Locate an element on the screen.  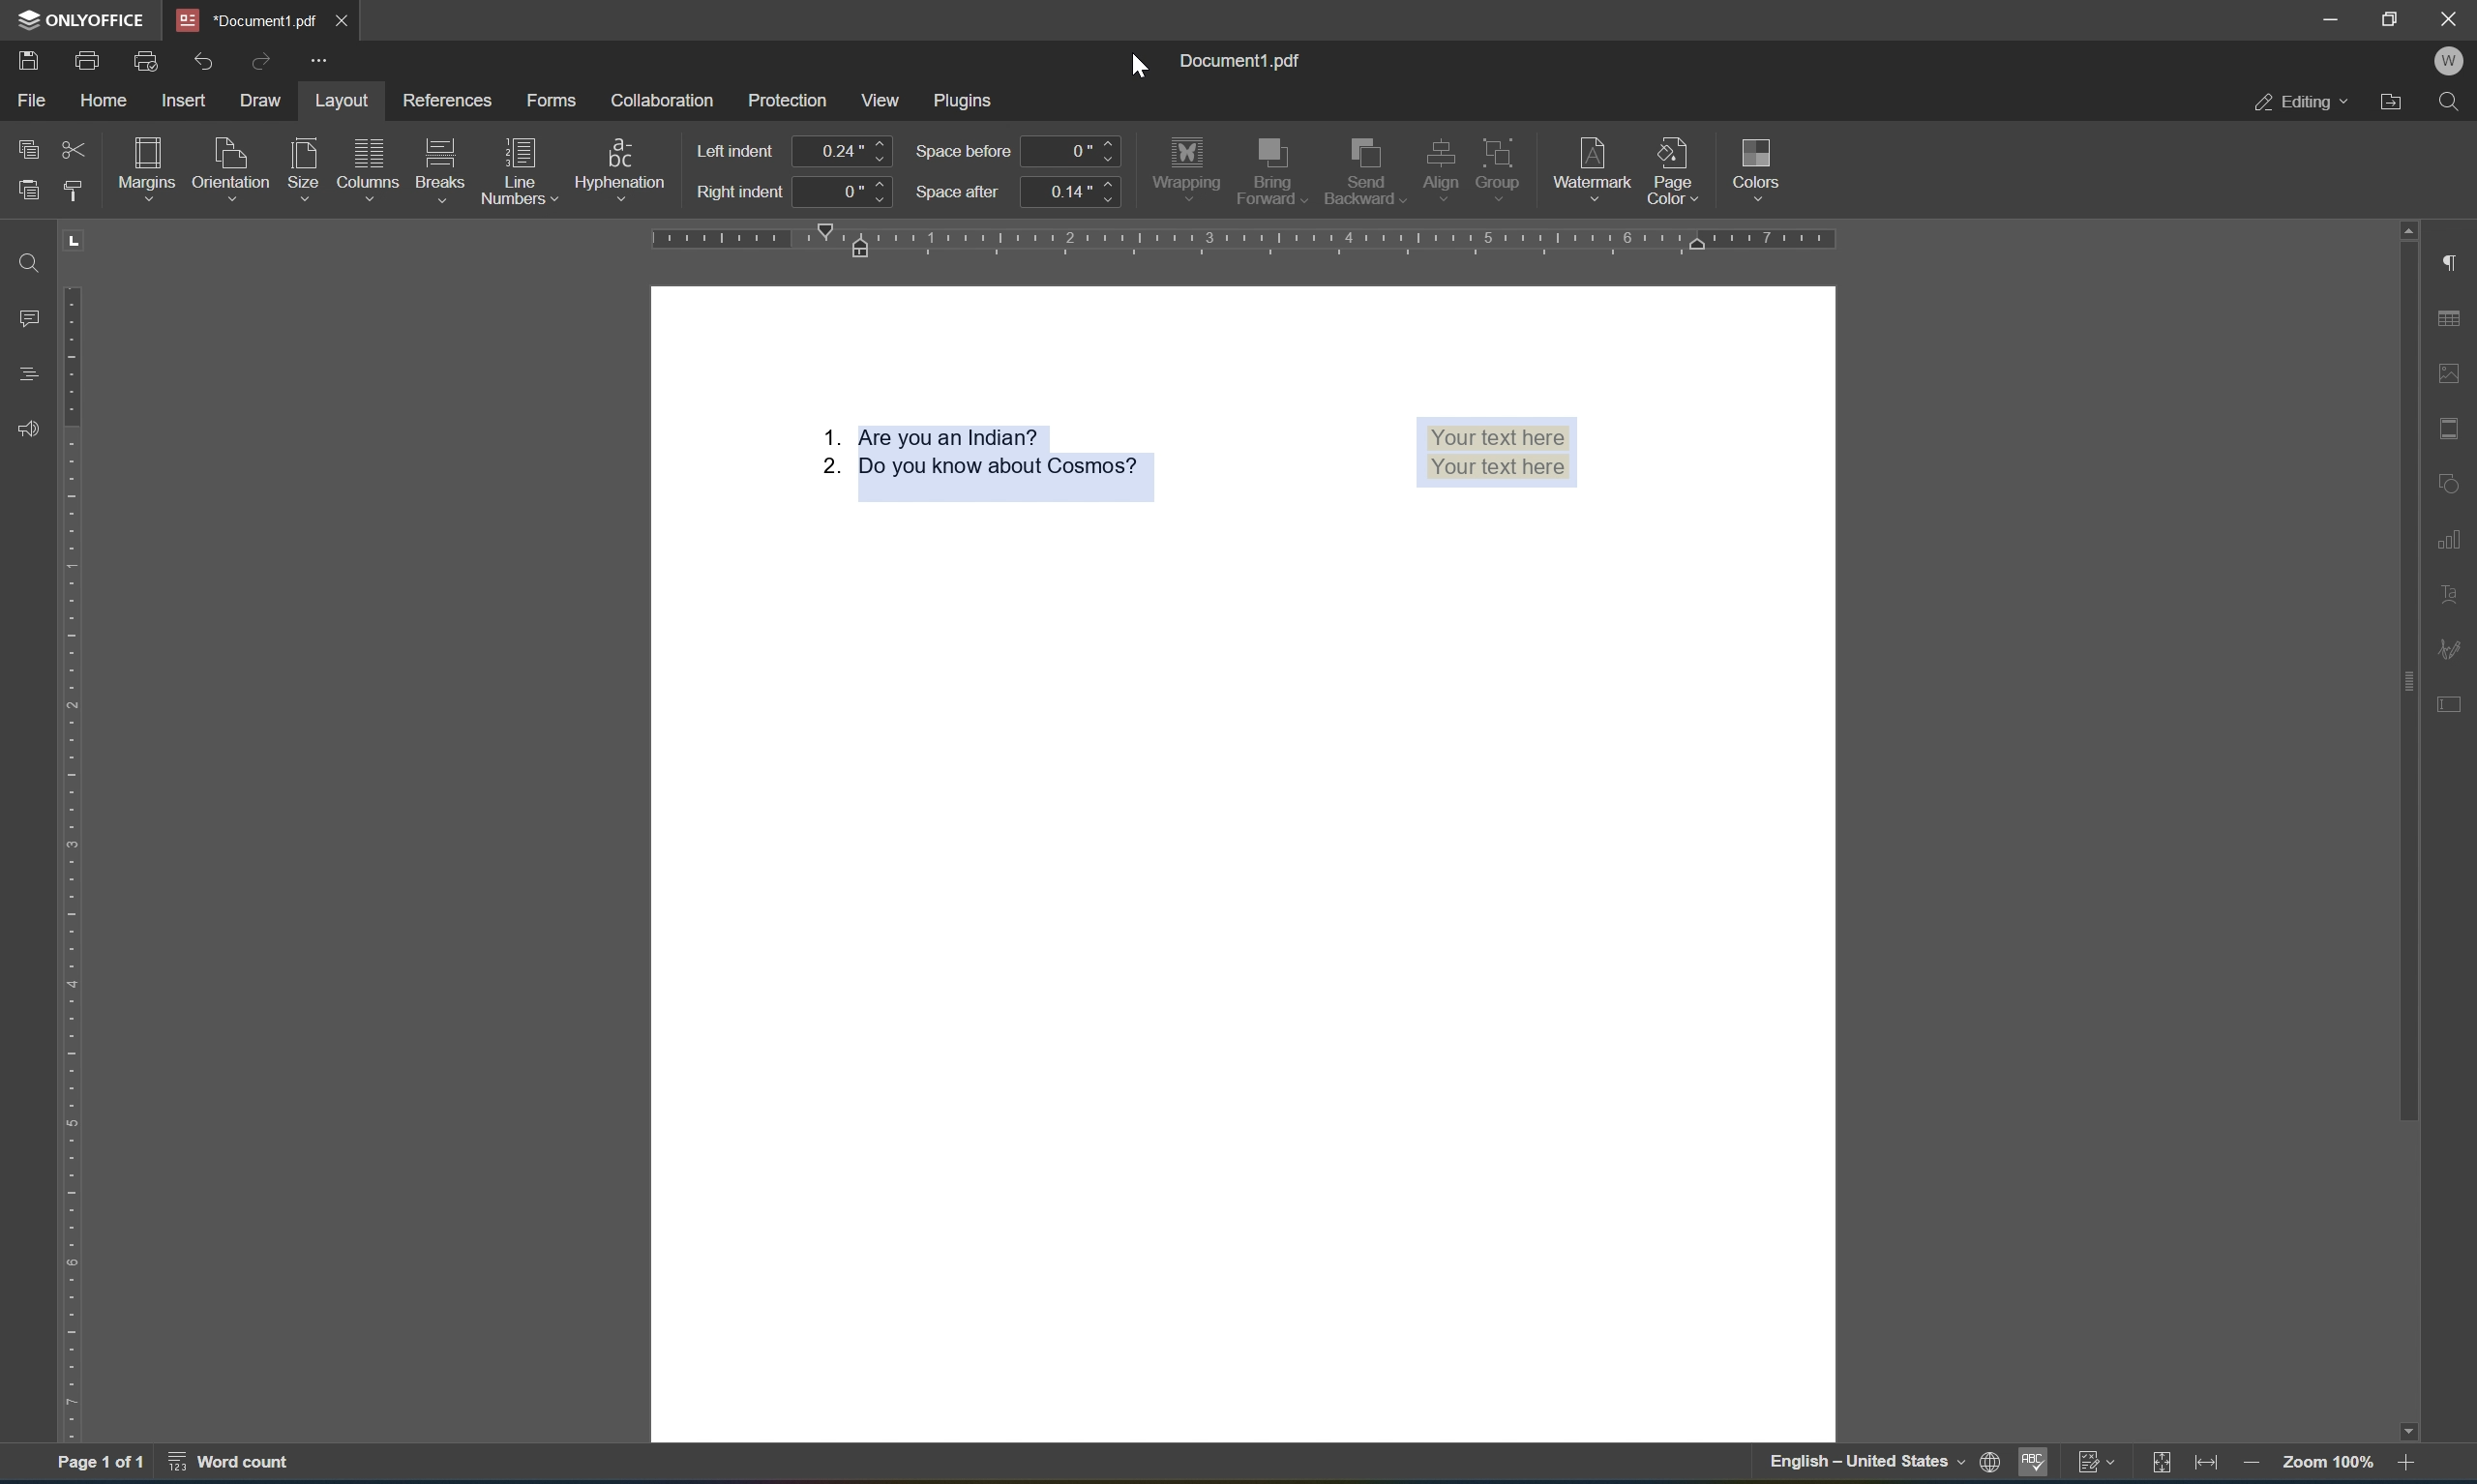
zoom 100% is located at coordinates (2327, 1466).